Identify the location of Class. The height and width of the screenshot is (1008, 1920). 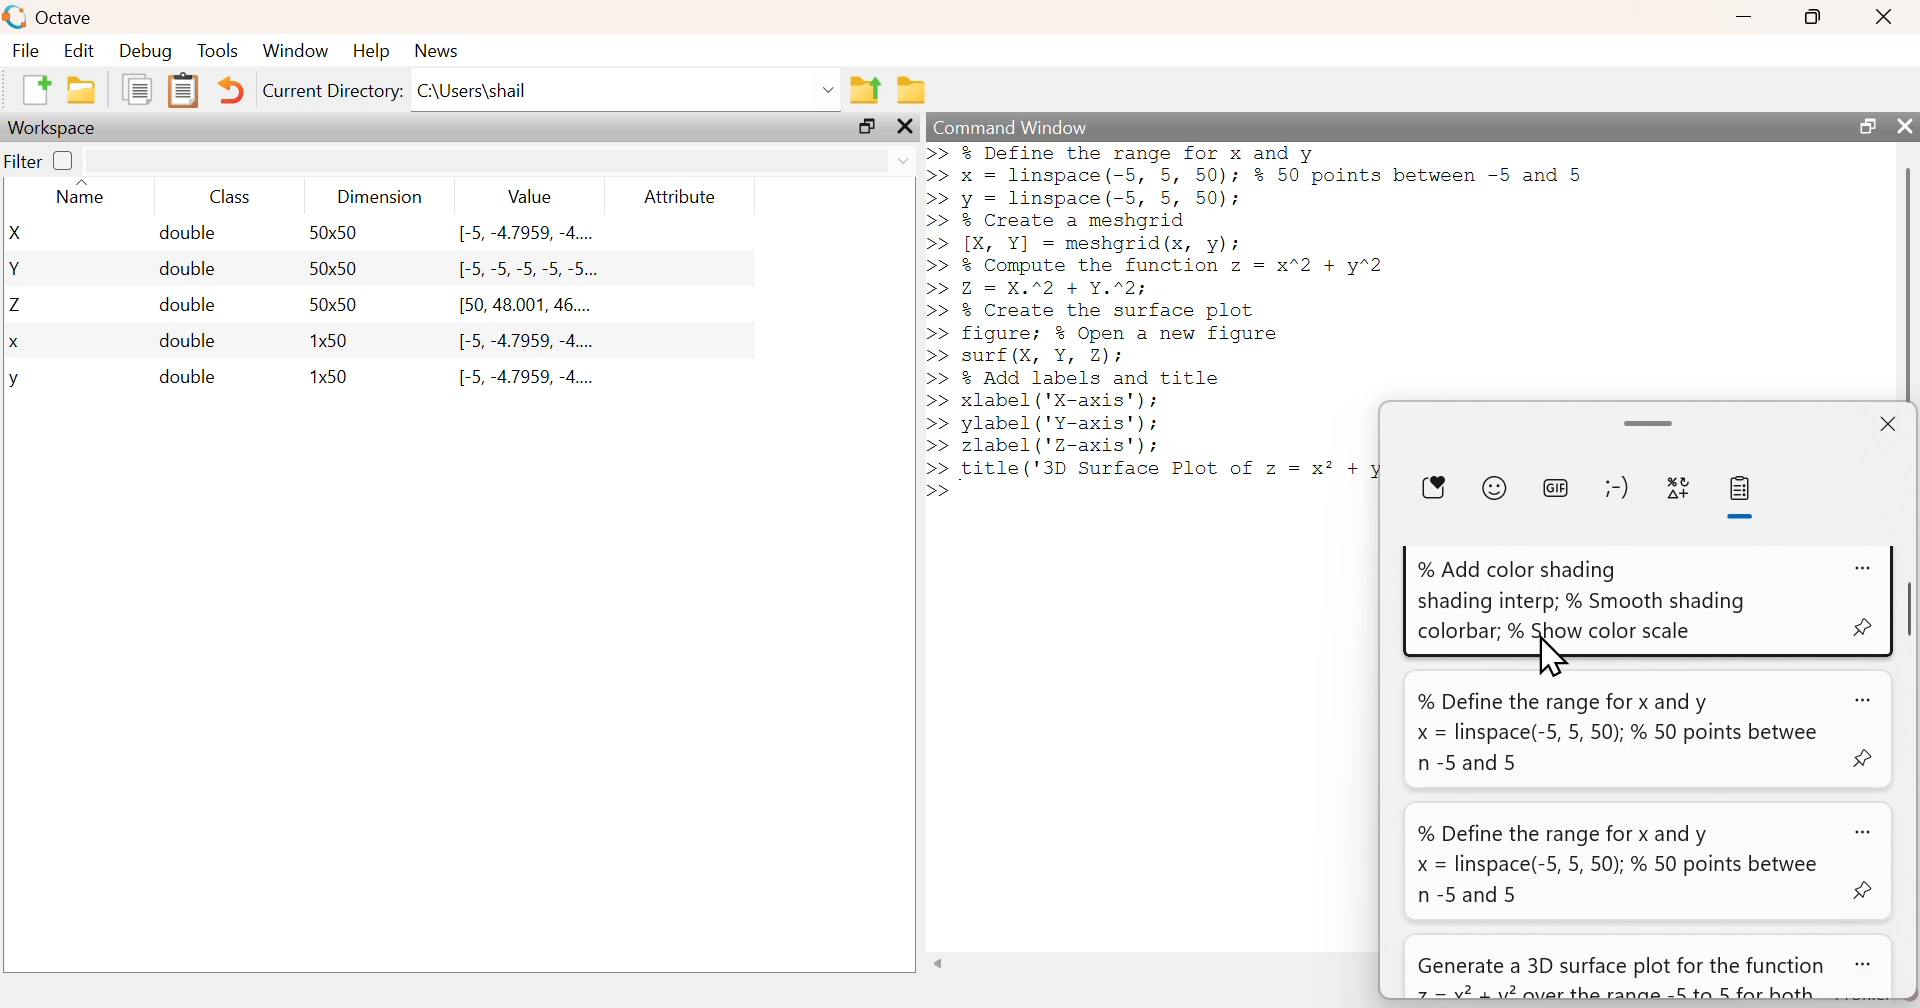
(230, 196).